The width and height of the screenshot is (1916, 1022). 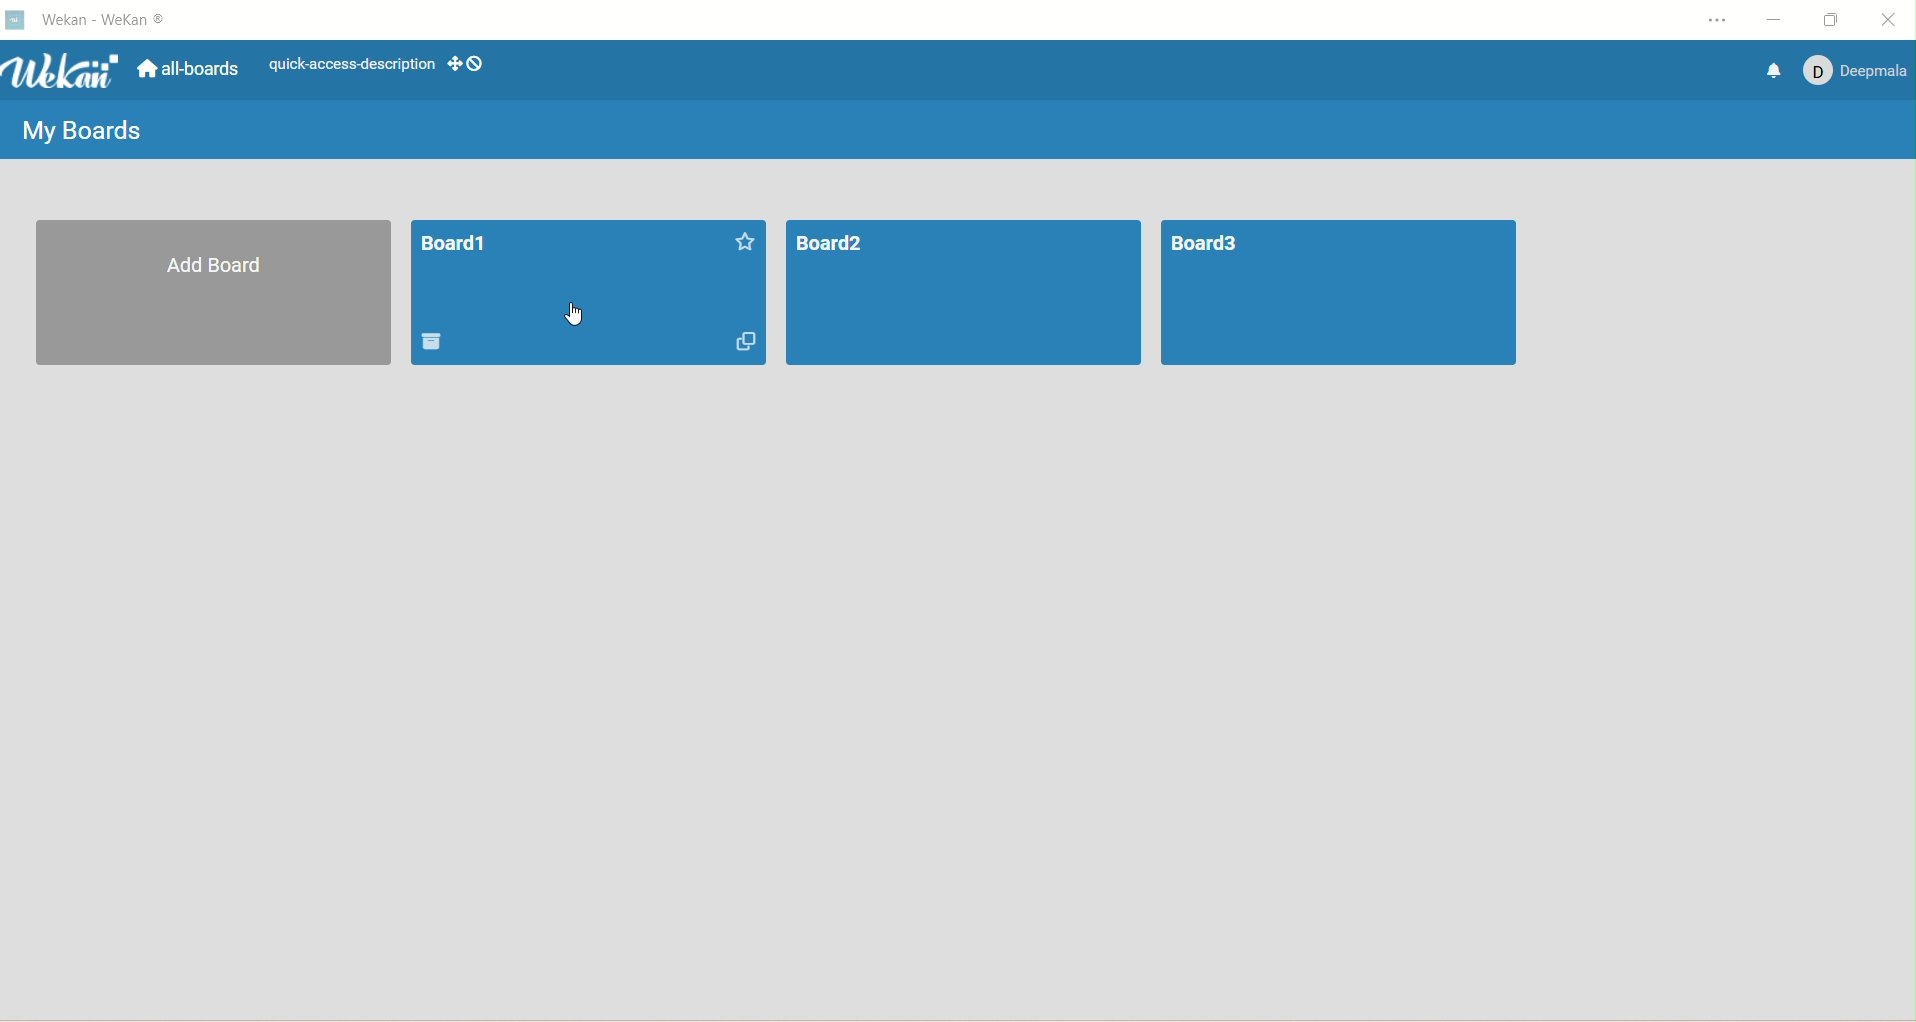 What do you see at coordinates (963, 293) in the screenshot?
I see `board2` at bounding box center [963, 293].